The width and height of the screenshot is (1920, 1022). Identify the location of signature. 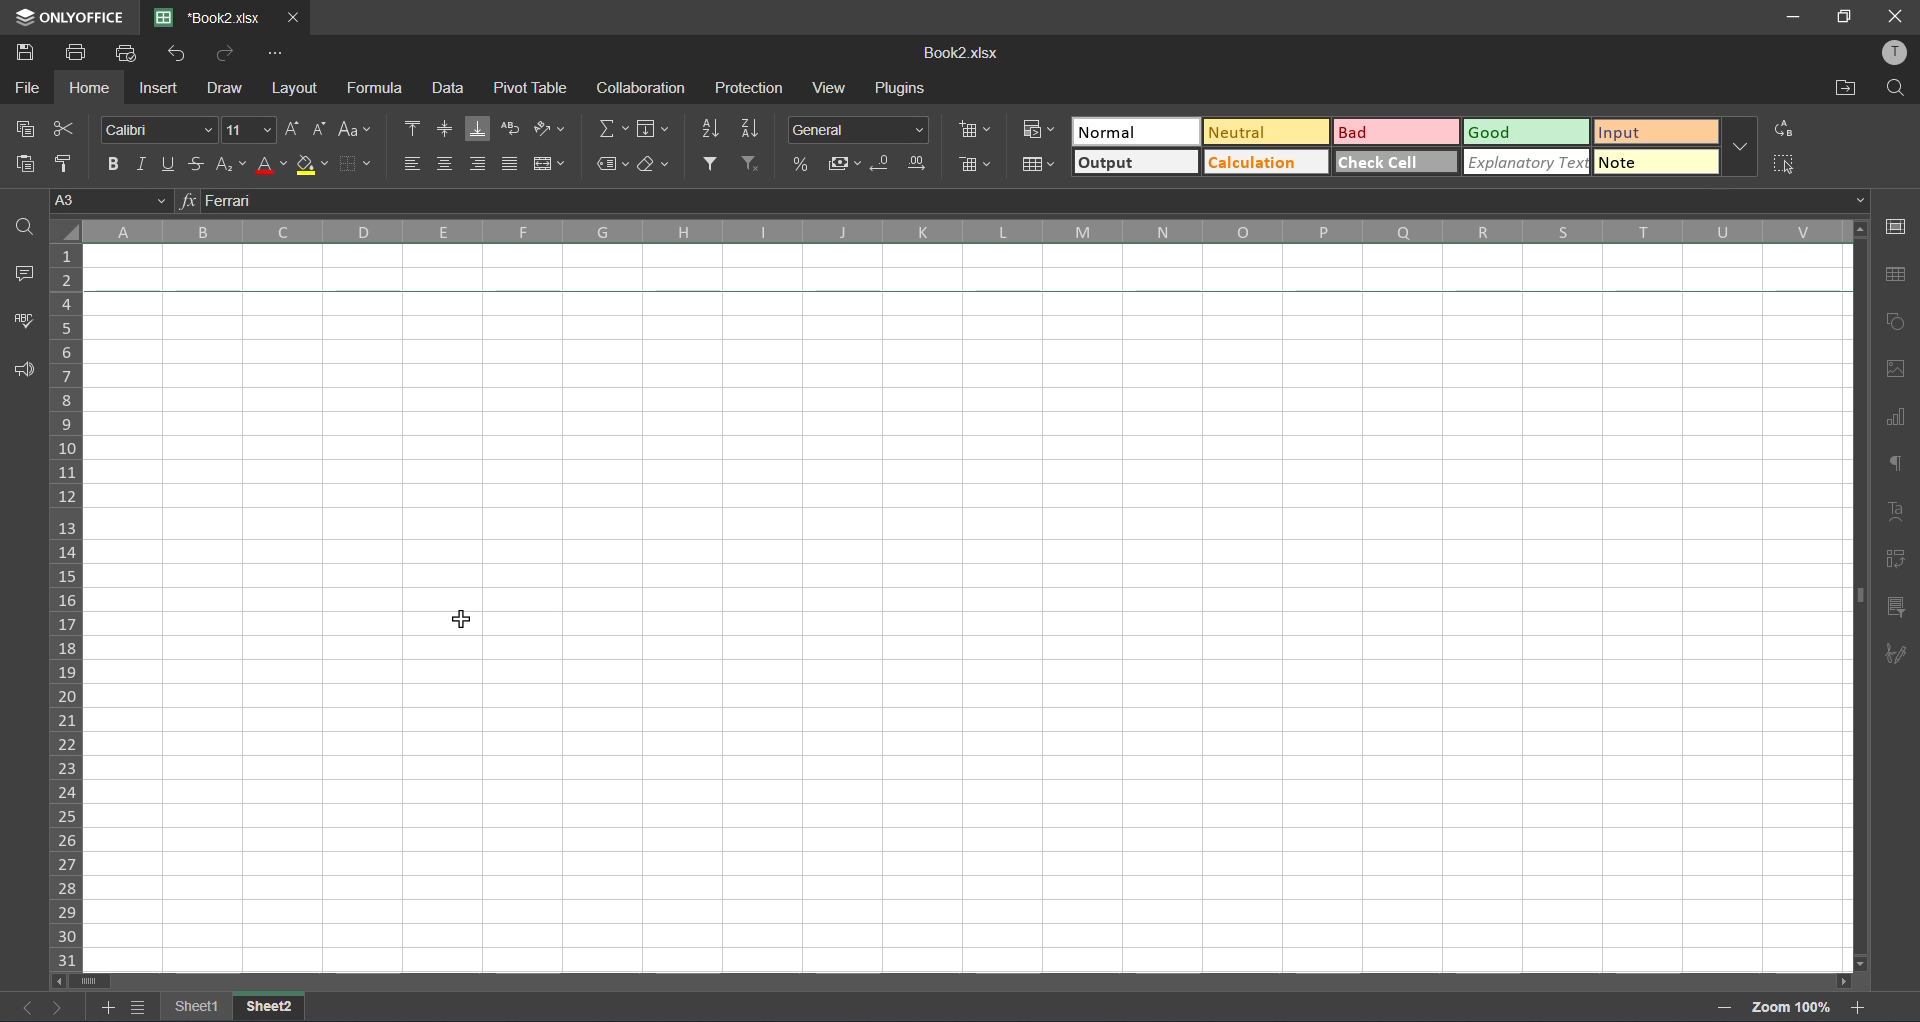
(1898, 657).